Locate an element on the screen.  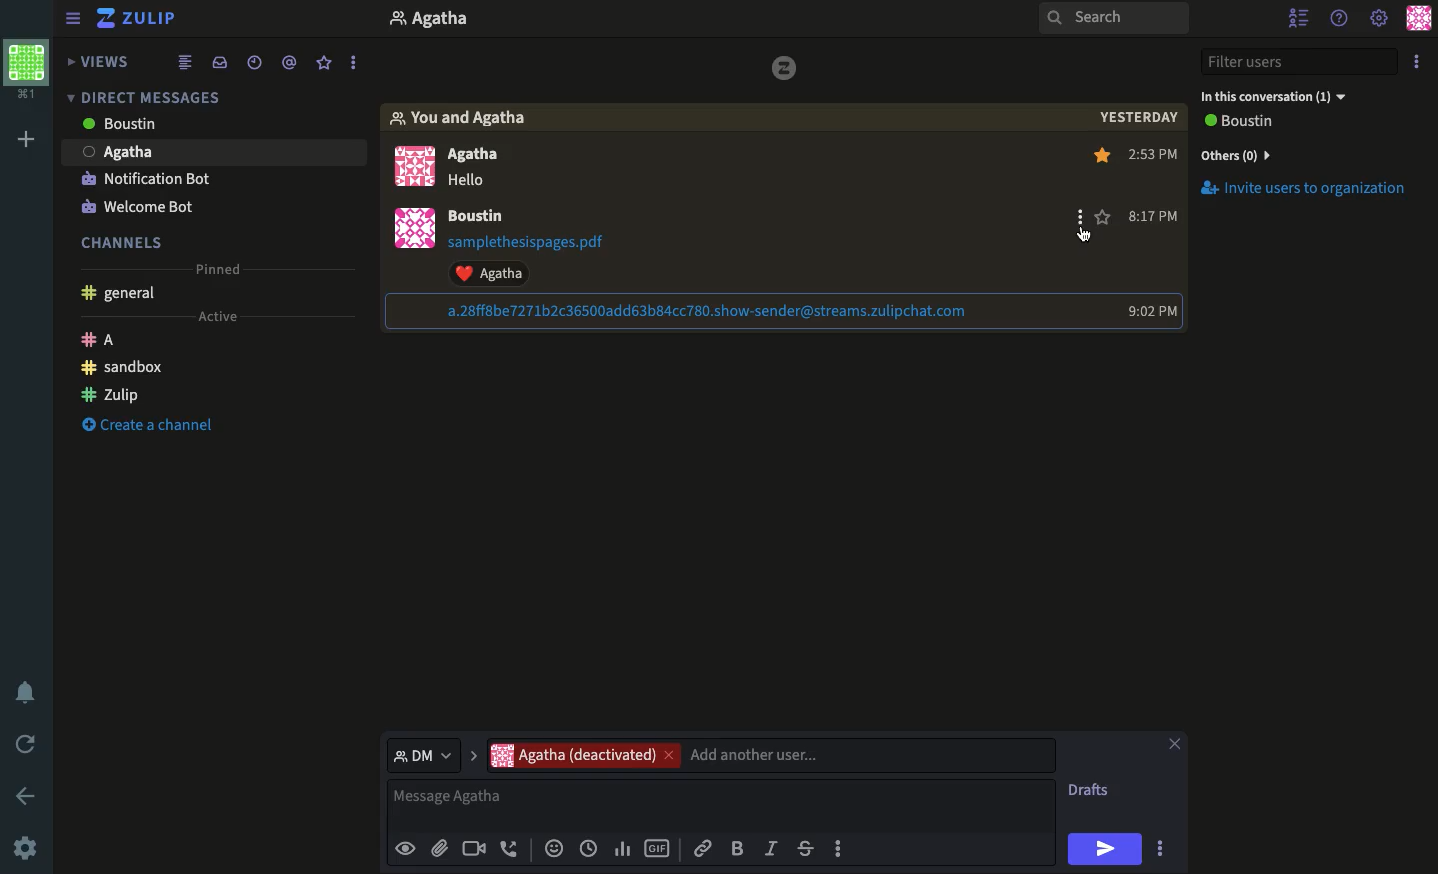
Strikethrough is located at coordinates (805, 848).